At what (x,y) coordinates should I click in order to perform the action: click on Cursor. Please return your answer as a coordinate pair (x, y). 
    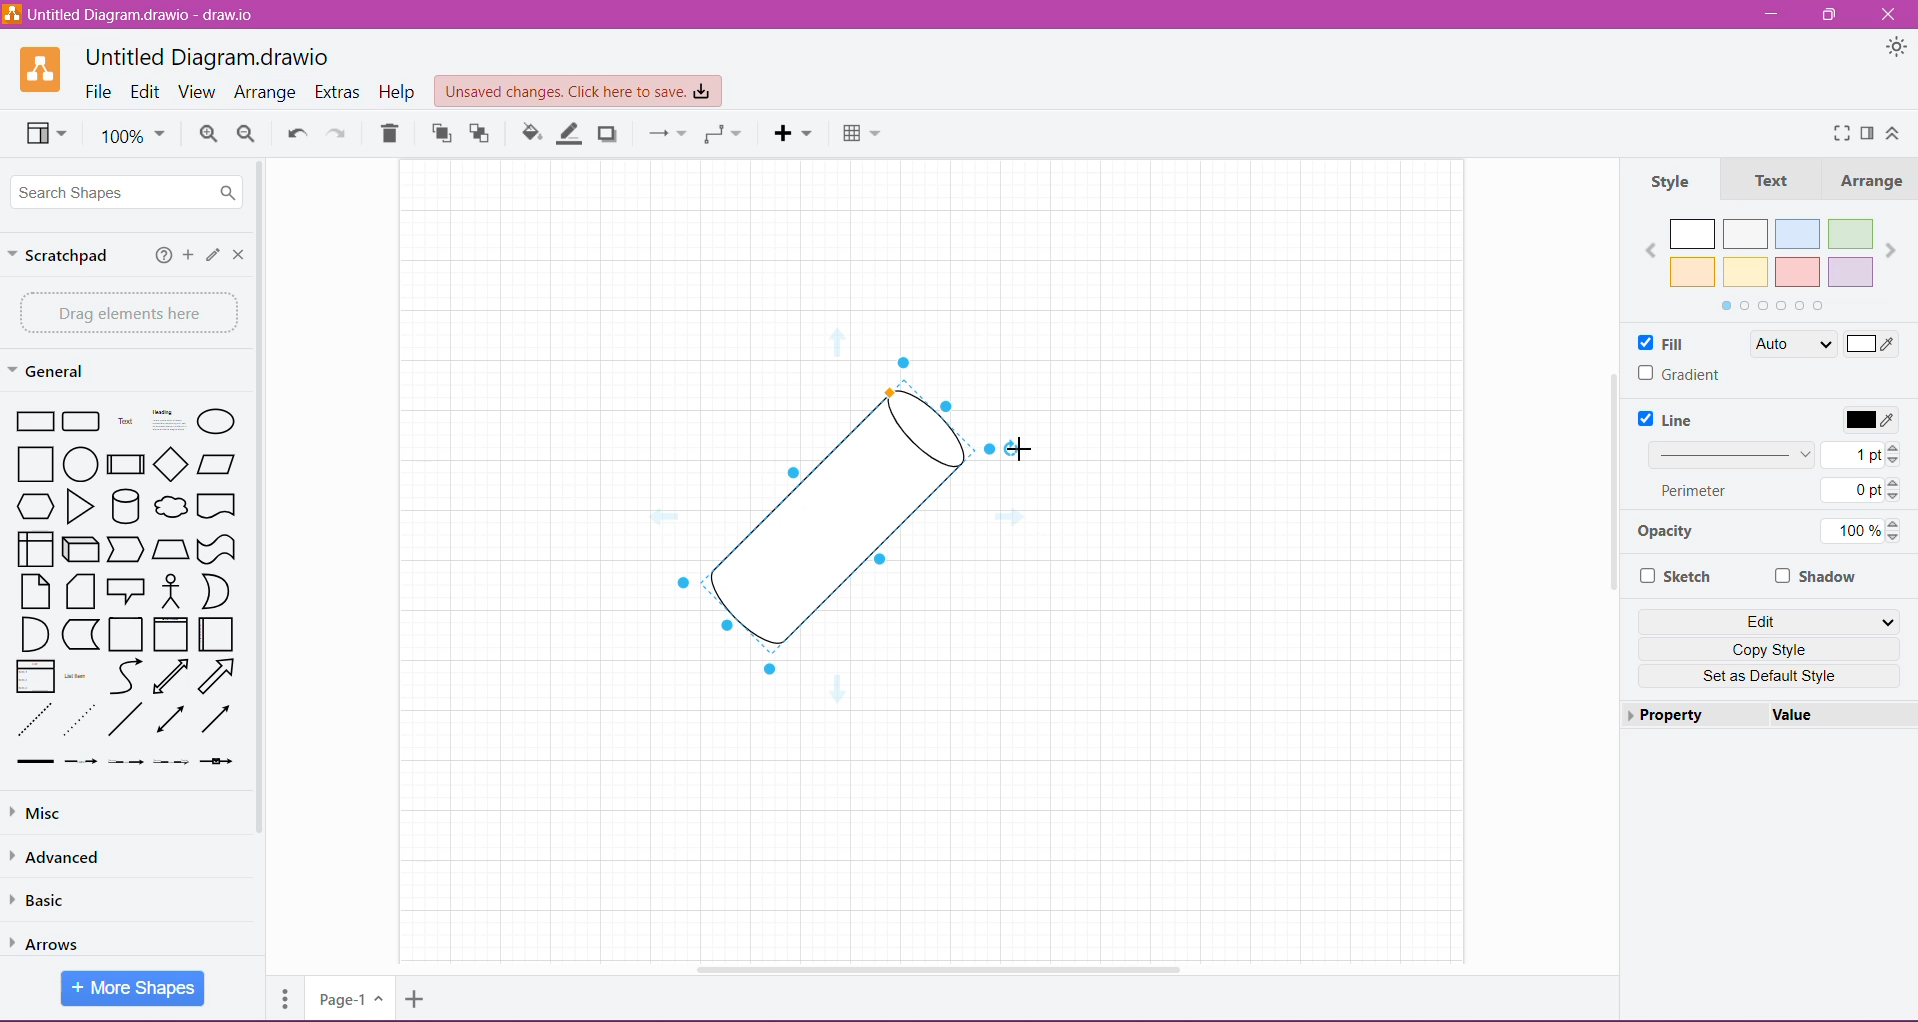
    Looking at the image, I should click on (1039, 442).